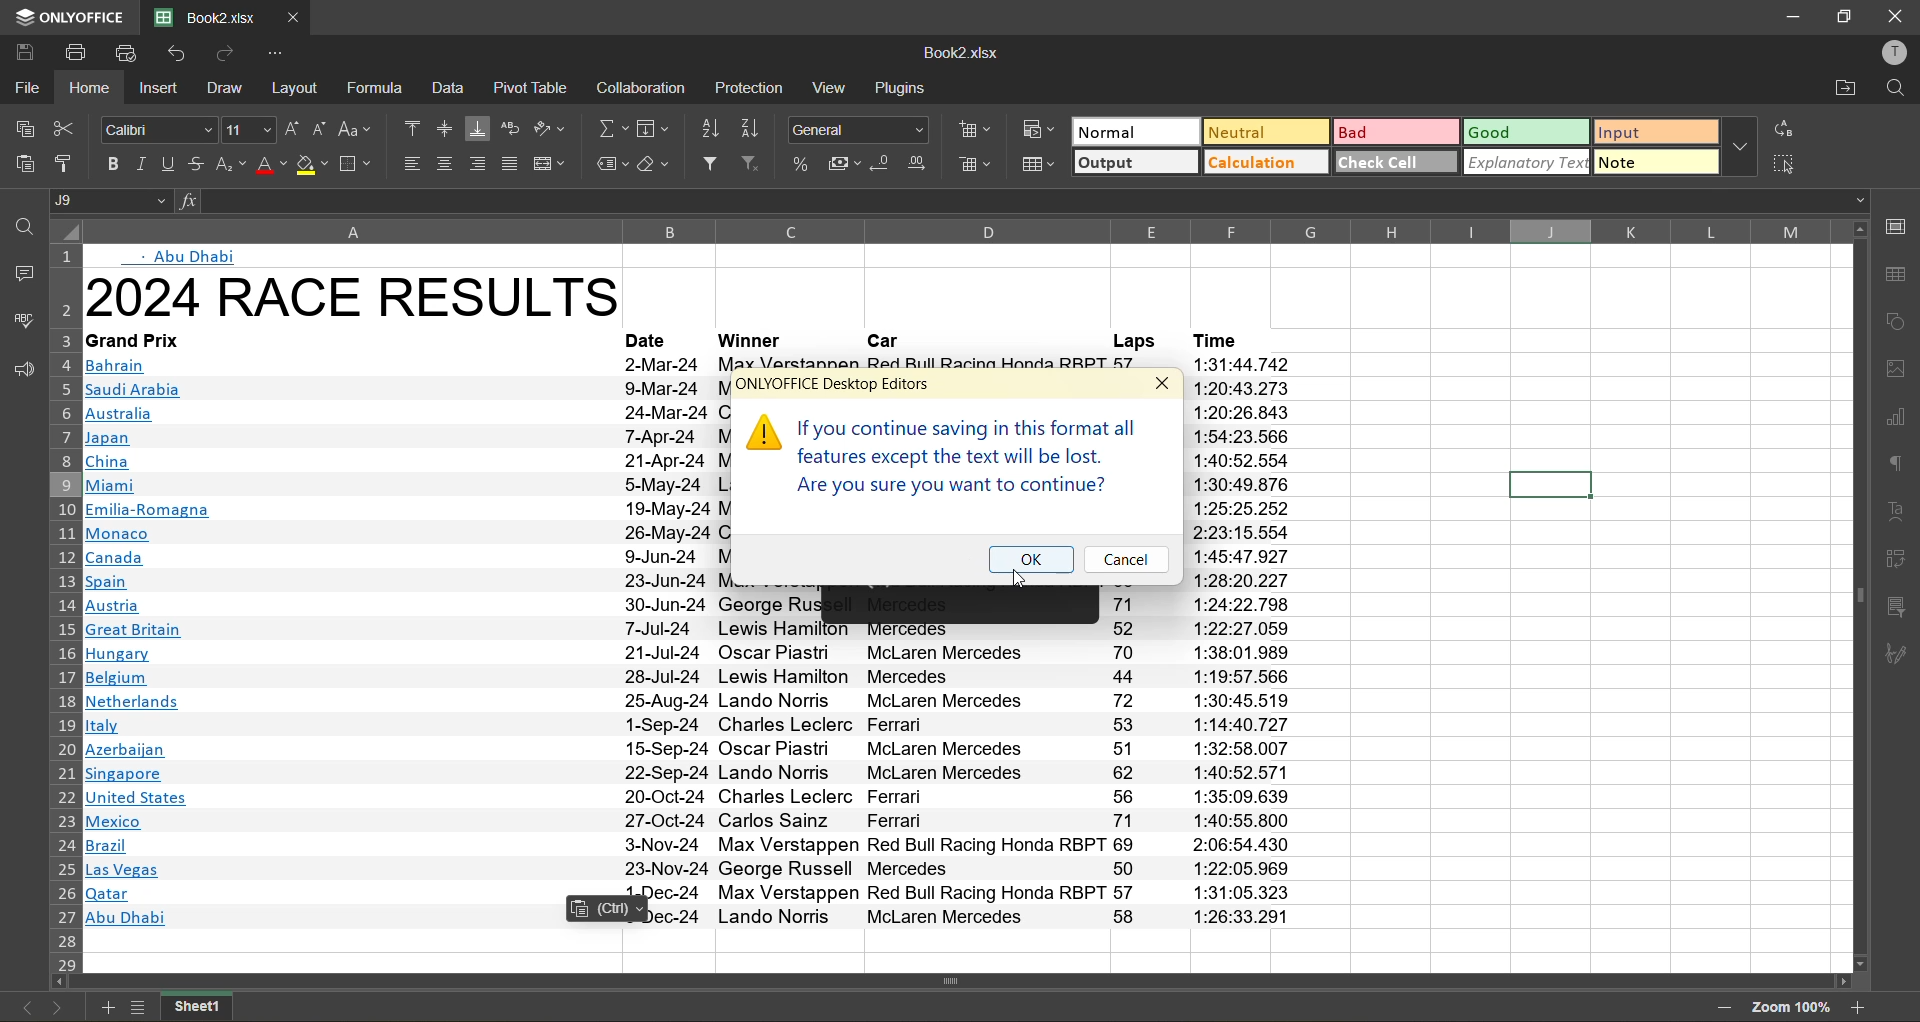 The width and height of the screenshot is (1920, 1022). I want to click on text info, so click(689, 750).